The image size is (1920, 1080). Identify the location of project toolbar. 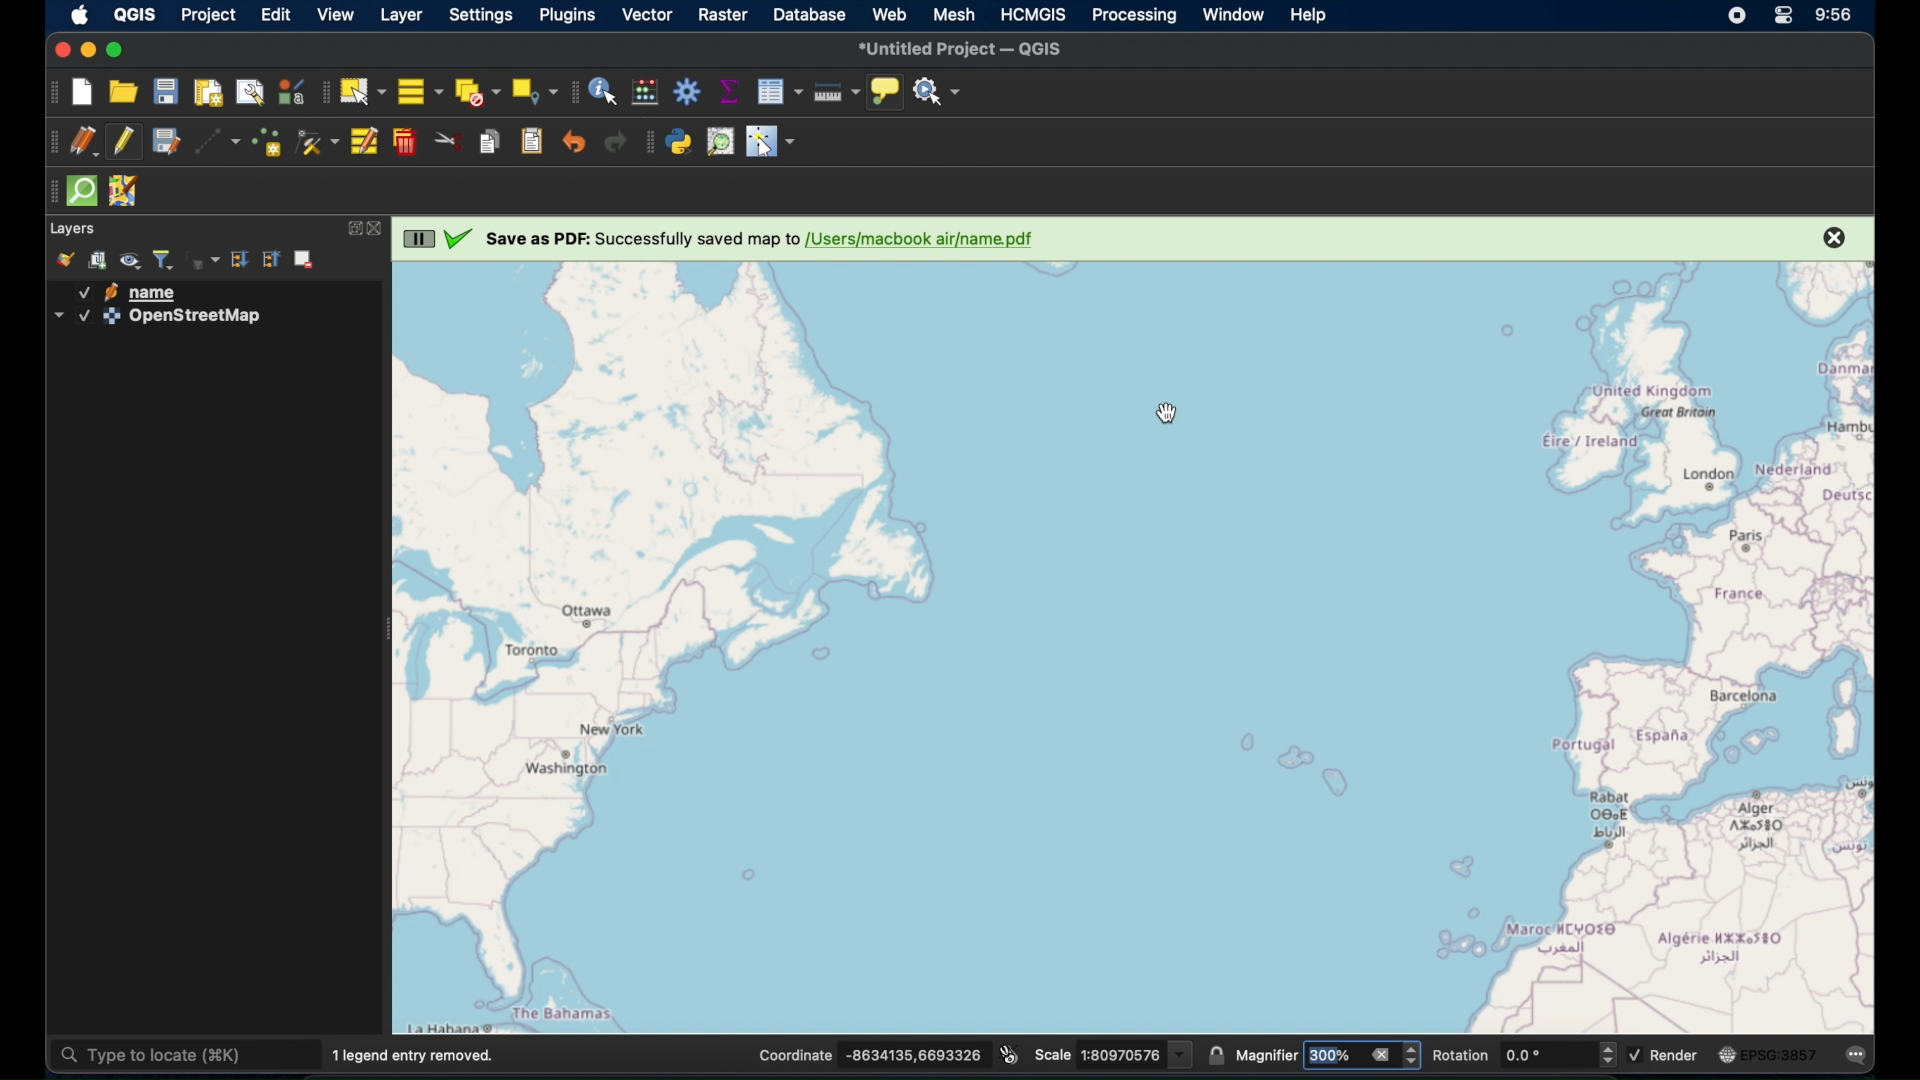
(50, 92).